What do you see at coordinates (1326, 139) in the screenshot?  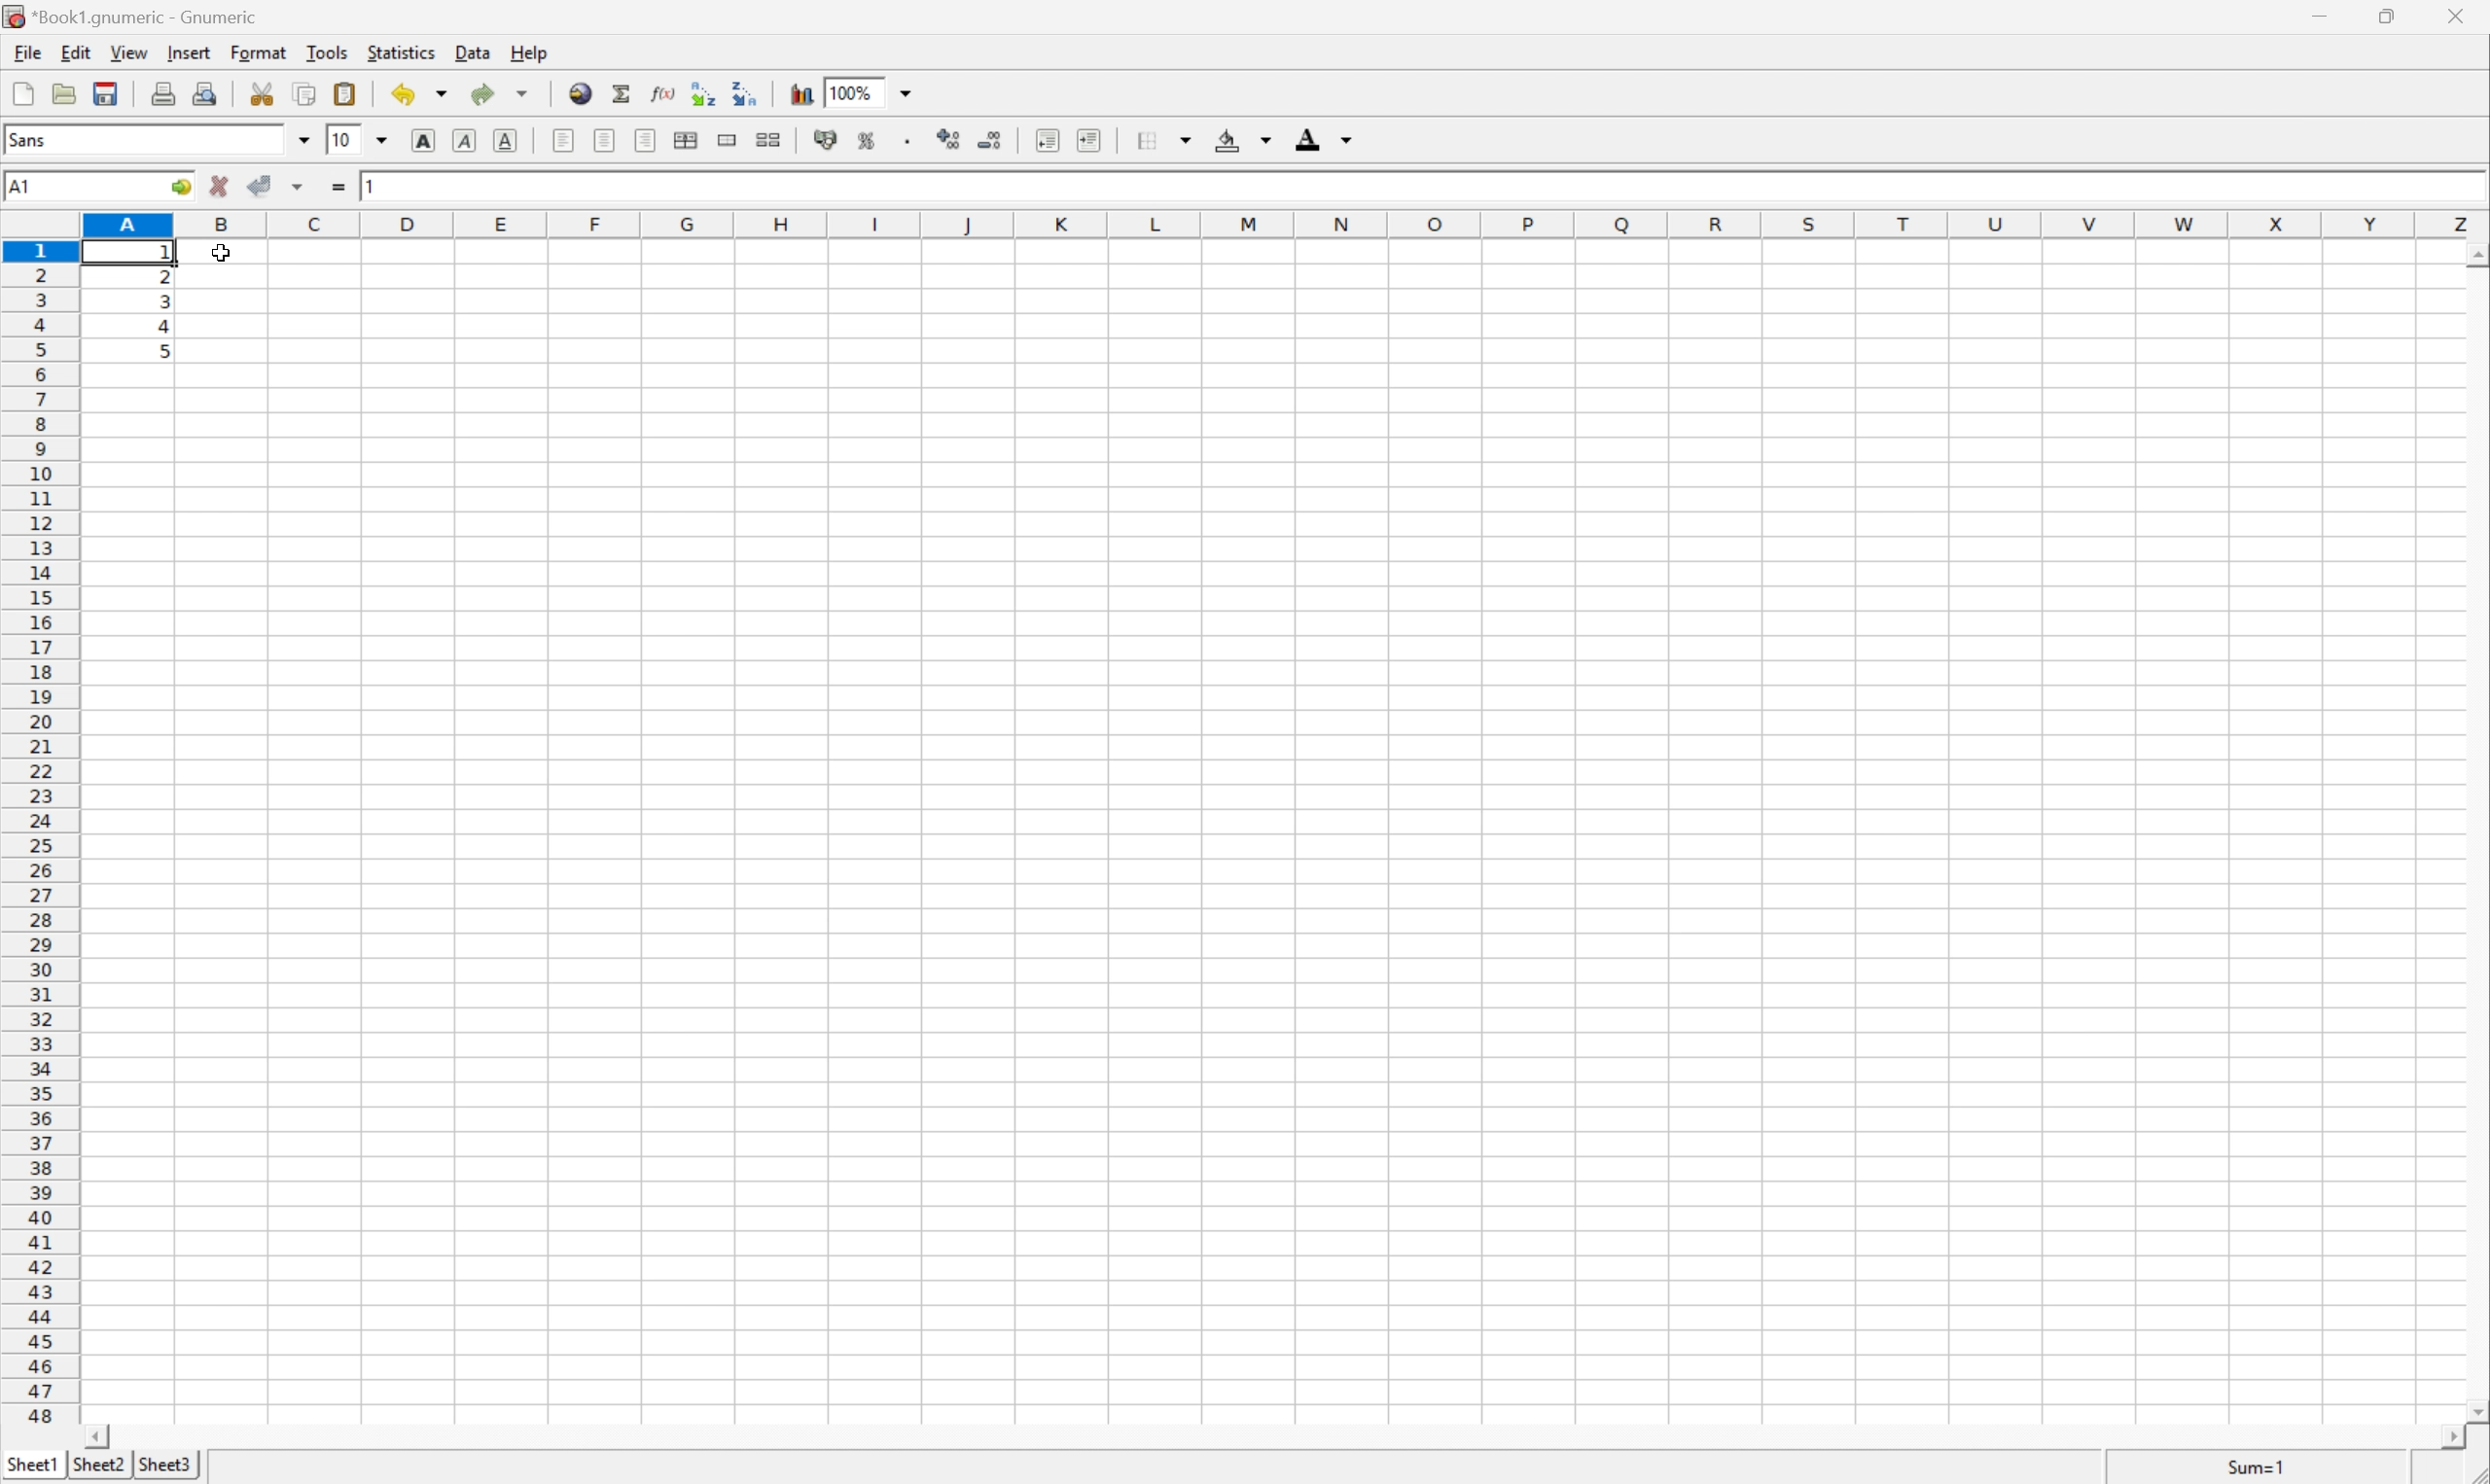 I see `Foreground` at bounding box center [1326, 139].